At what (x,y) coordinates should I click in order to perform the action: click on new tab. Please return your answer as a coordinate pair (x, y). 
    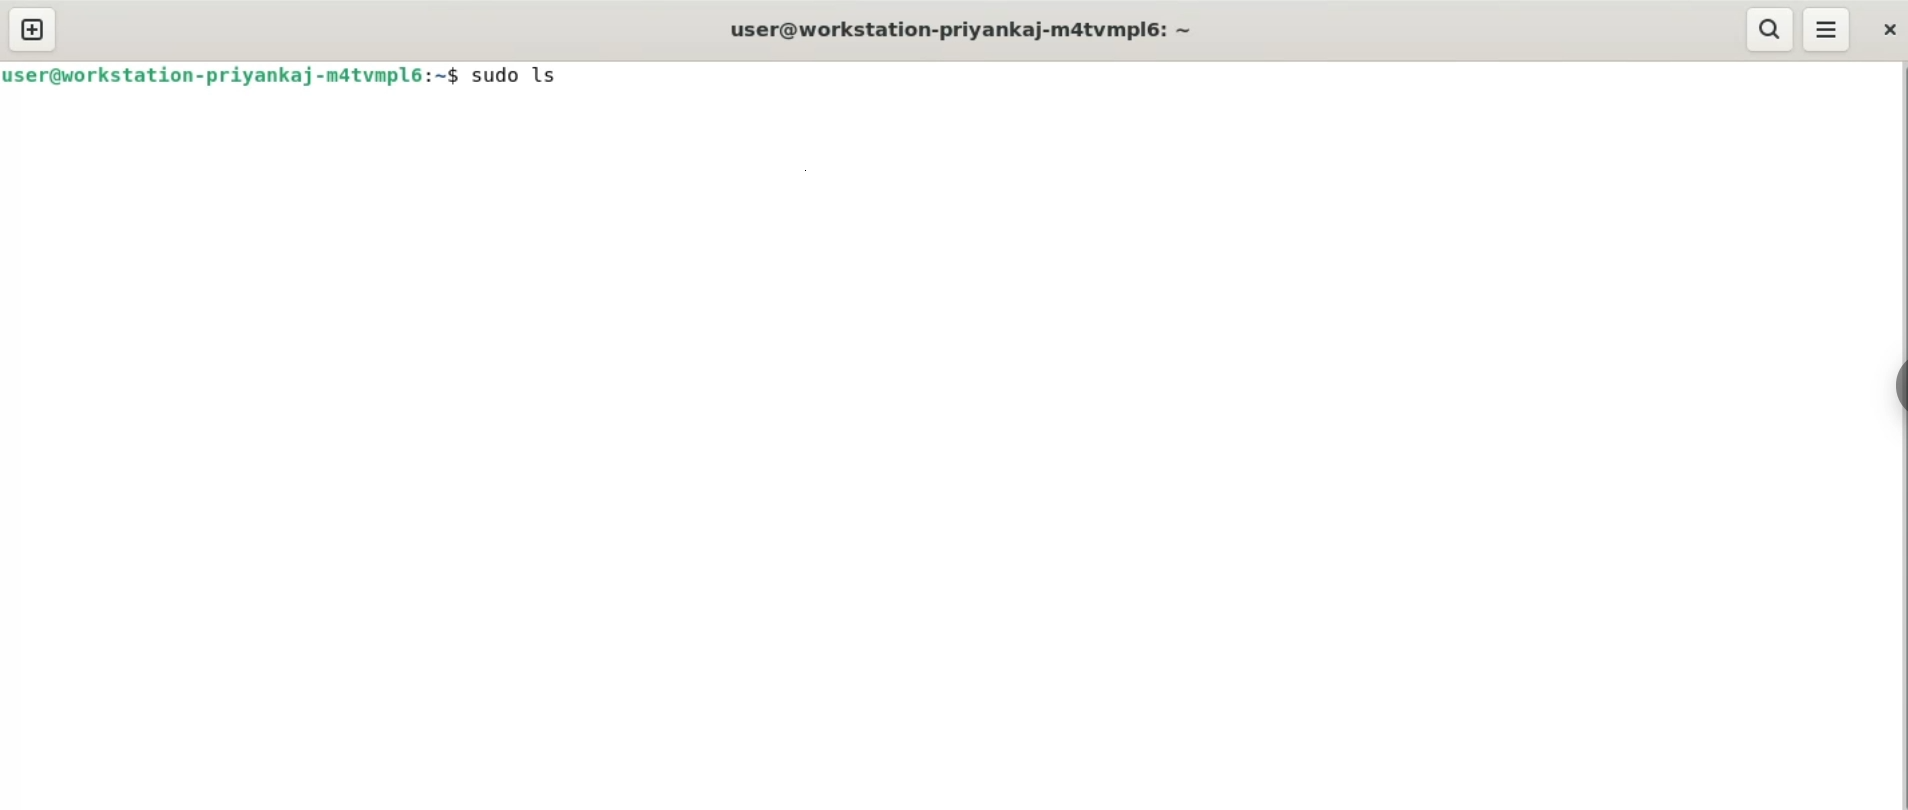
    Looking at the image, I should click on (34, 28).